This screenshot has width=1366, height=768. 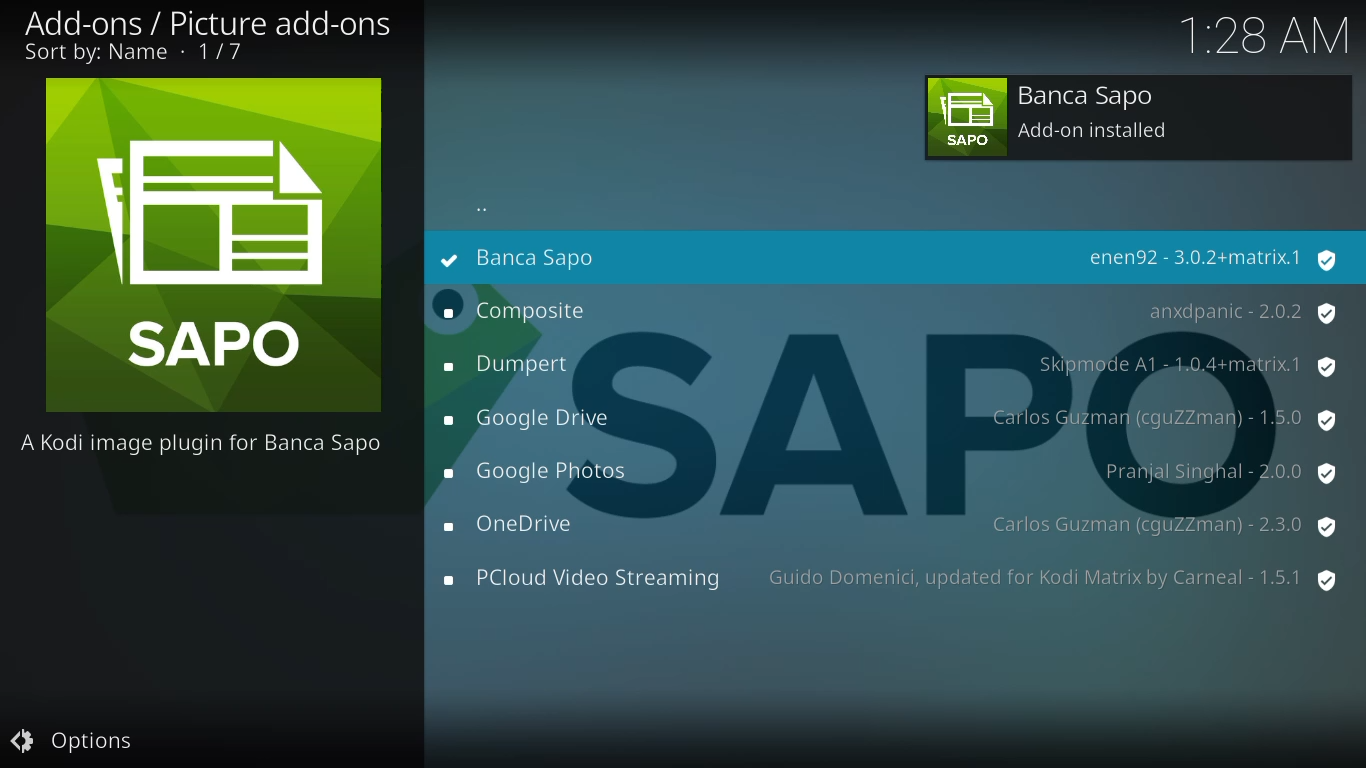 I want to click on version, so click(x=1186, y=365).